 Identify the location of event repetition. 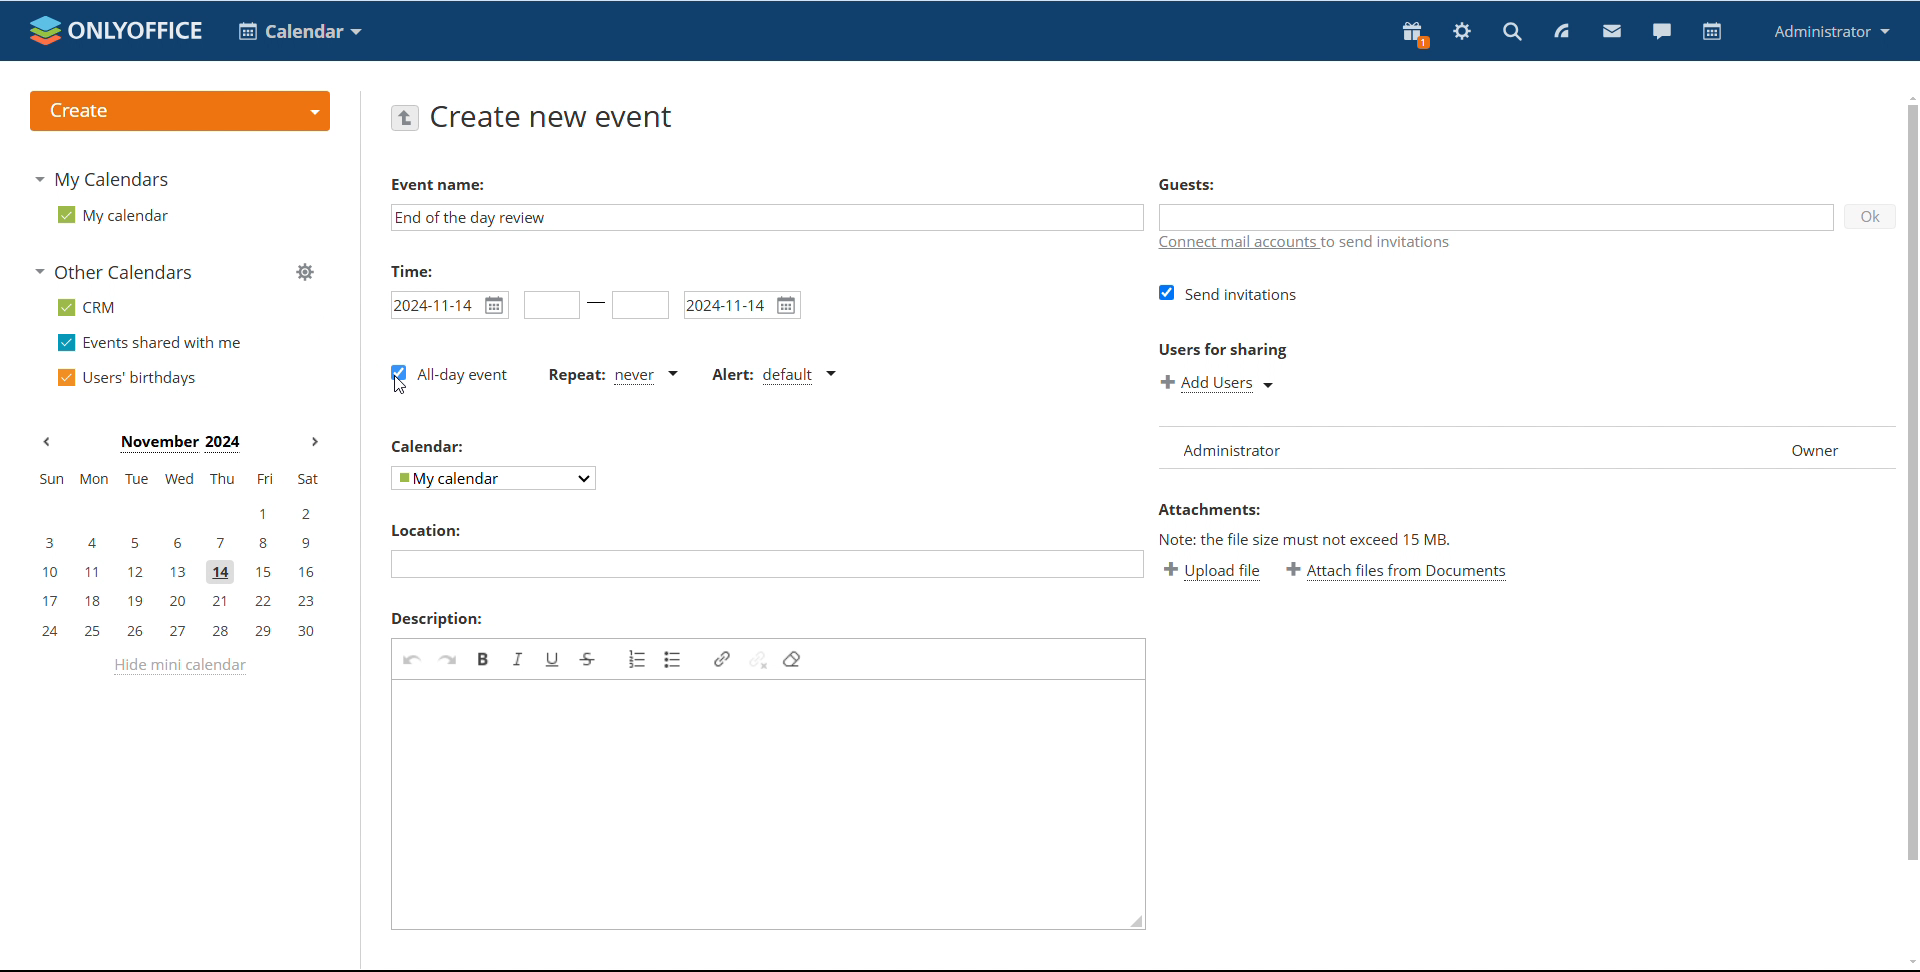
(611, 375).